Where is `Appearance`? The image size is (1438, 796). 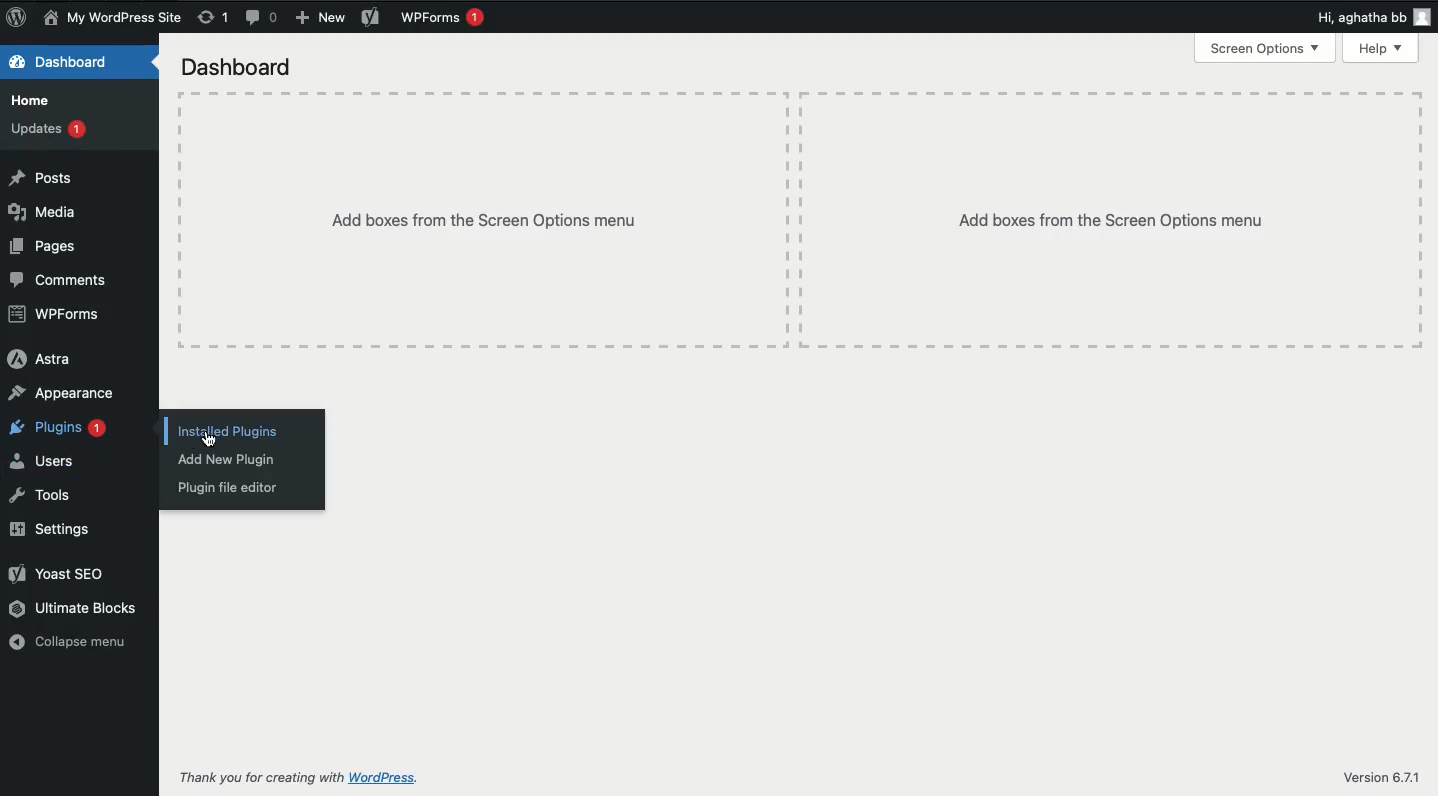
Appearance is located at coordinates (59, 394).